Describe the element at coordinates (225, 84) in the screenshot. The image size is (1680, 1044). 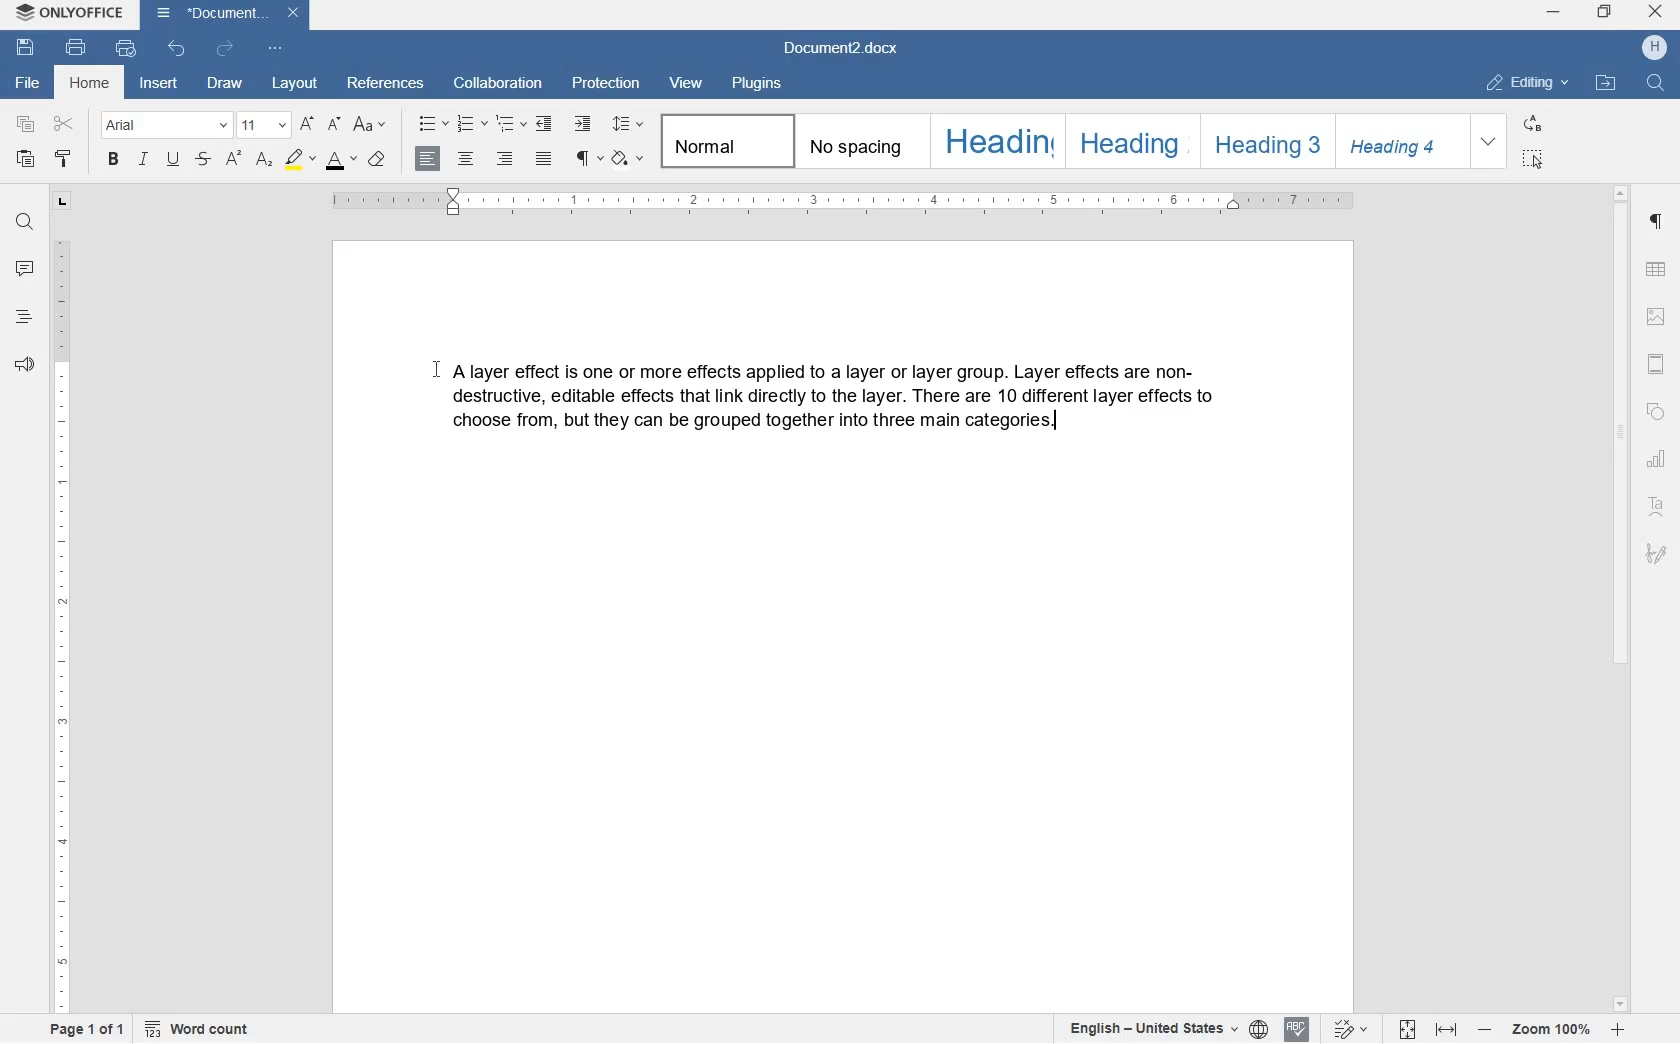
I see `draw` at that location.